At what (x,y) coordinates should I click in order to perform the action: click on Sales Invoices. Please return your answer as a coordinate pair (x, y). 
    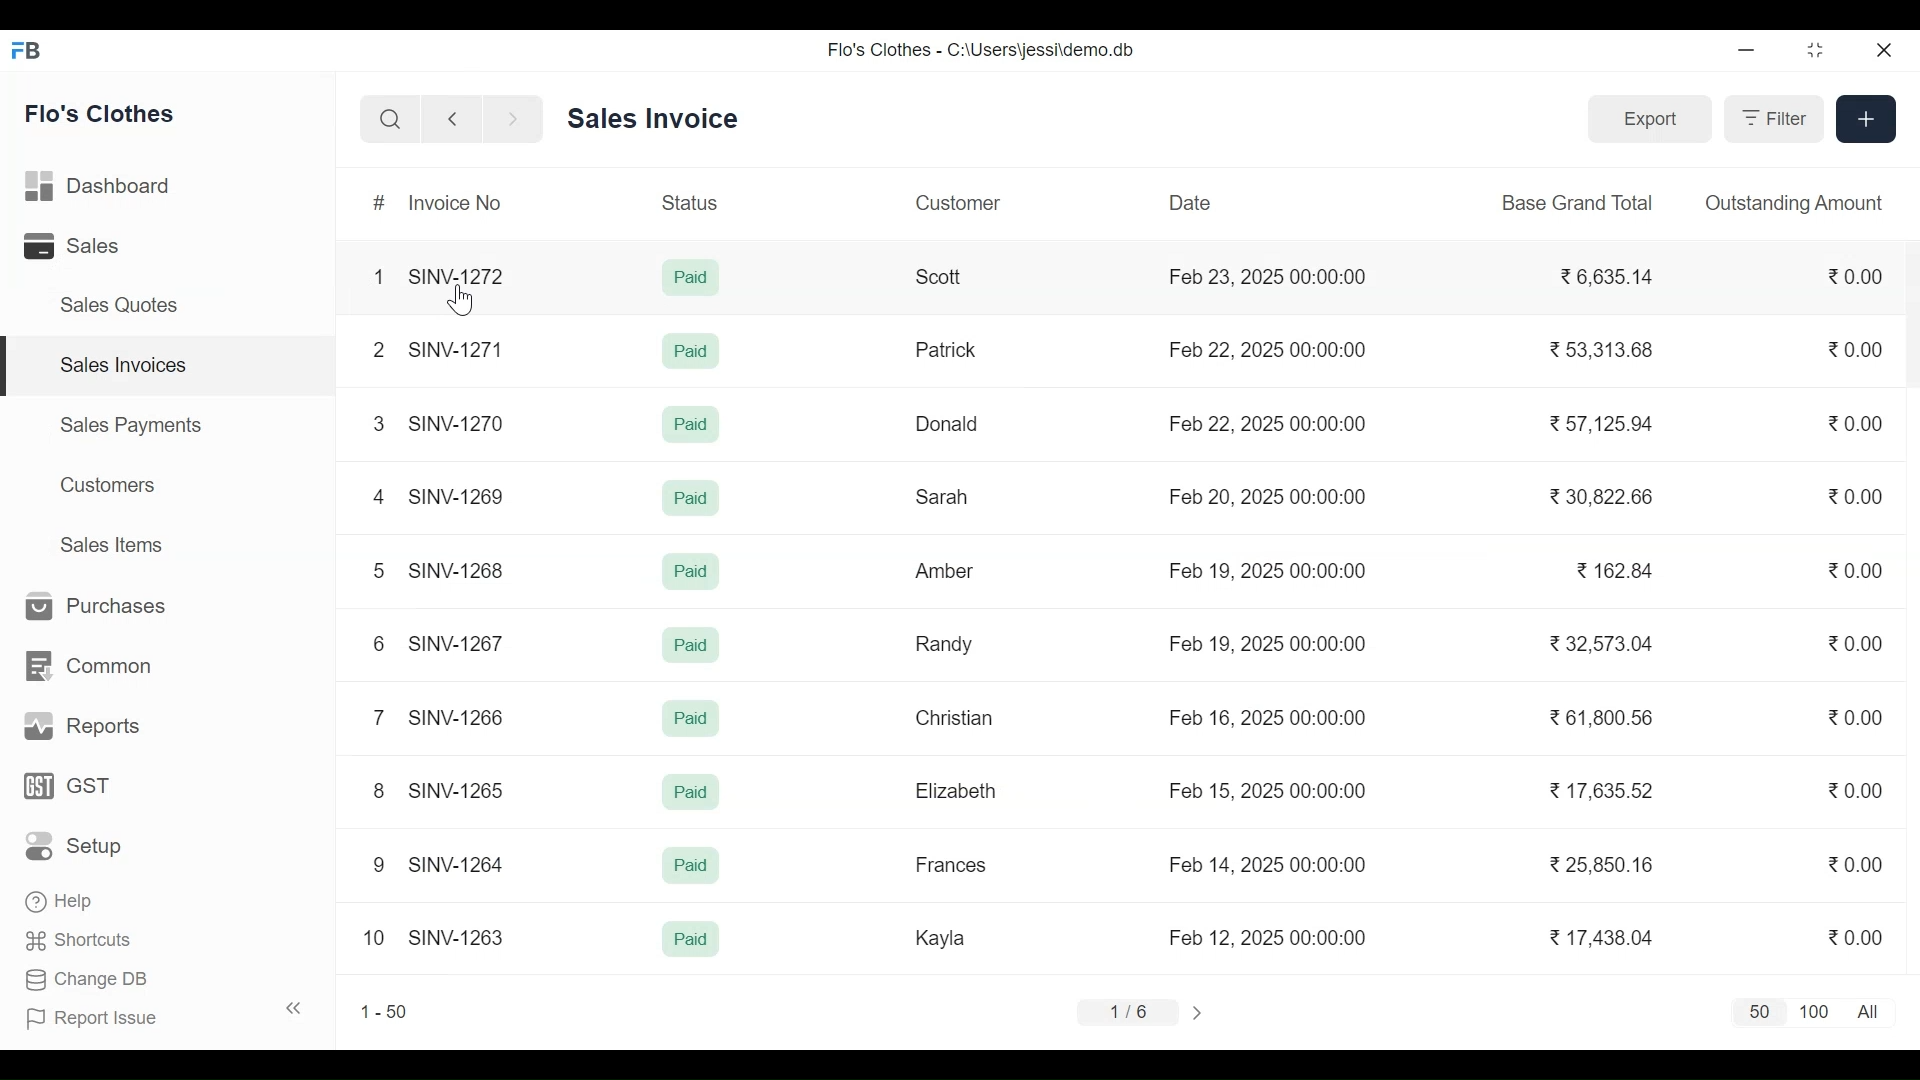
    Looking at the image, I should click on (169, 366).